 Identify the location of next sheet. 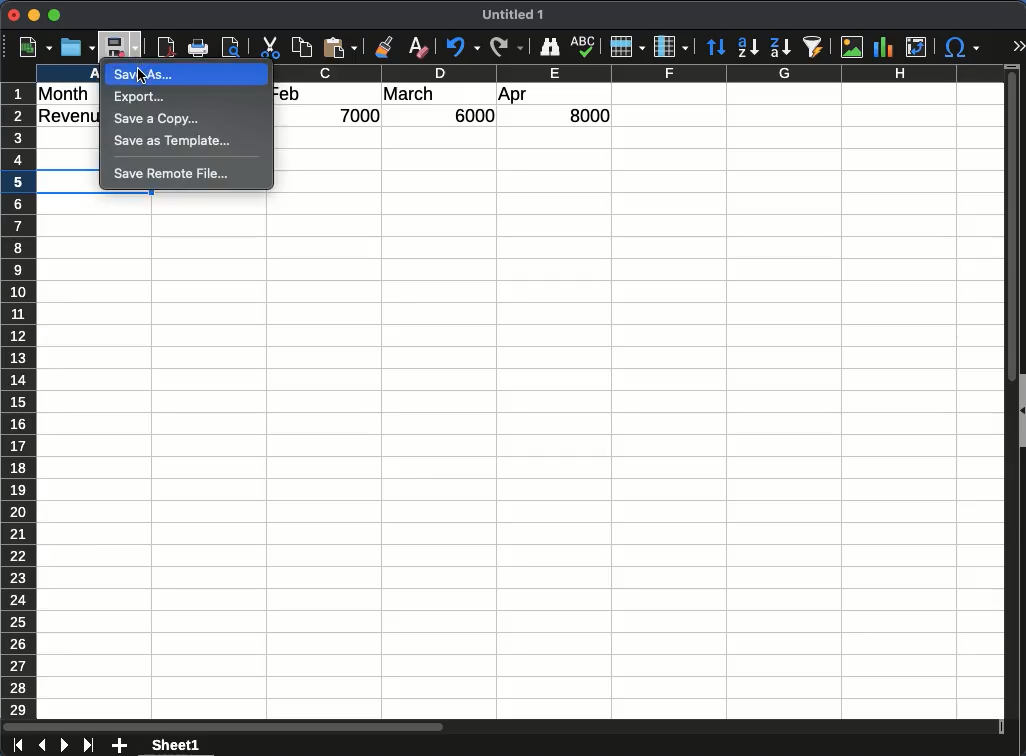
(63, 746).